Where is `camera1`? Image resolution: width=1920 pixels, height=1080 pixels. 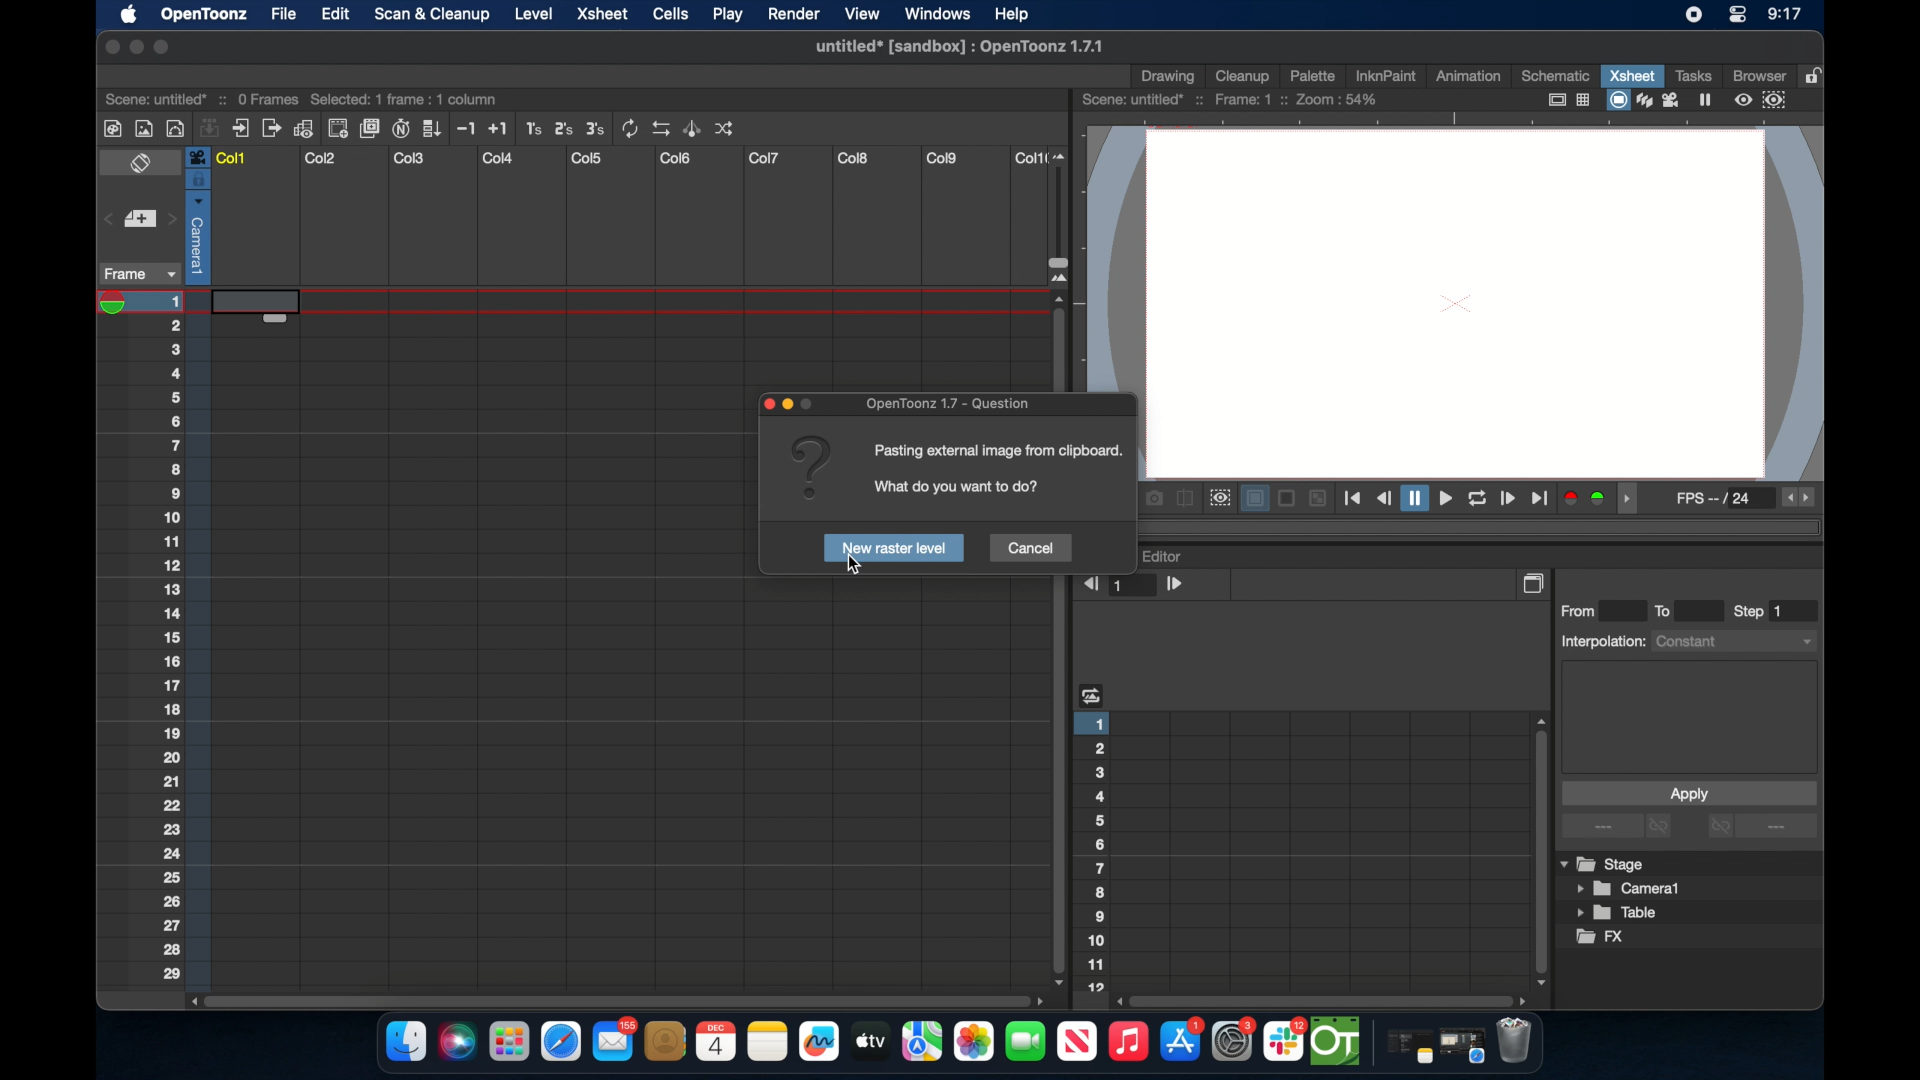 camera1 is located at coordinates (1630, 889).